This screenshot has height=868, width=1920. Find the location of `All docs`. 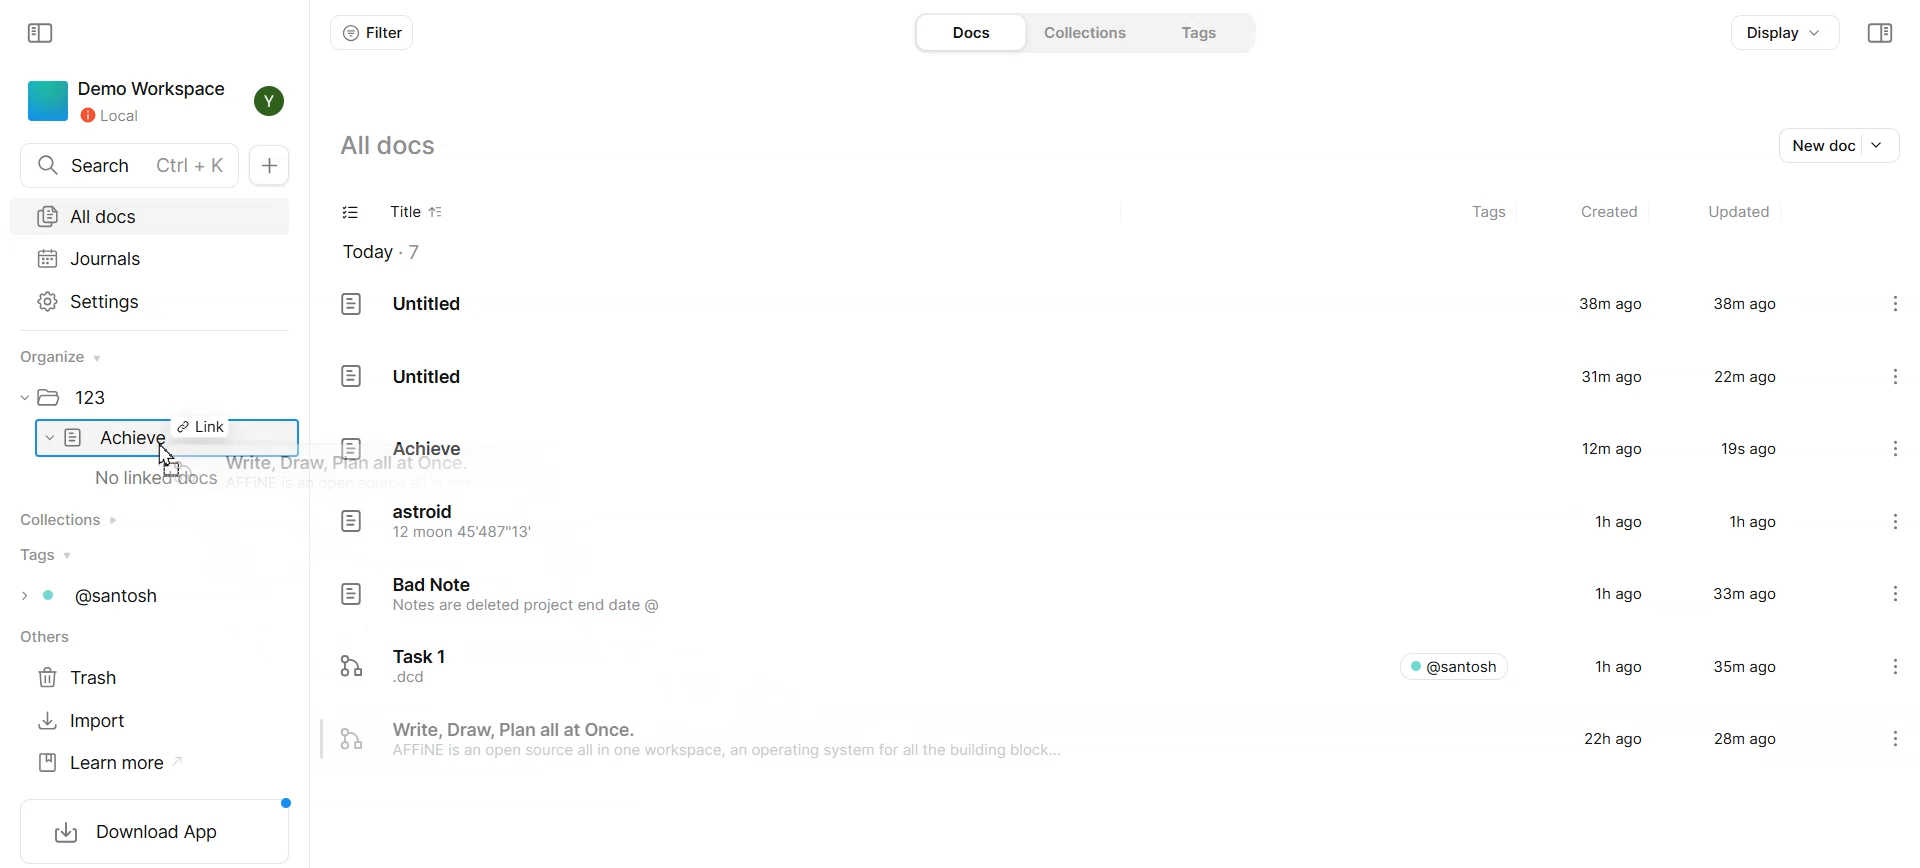

All docs is located at coordinates (149, 216).